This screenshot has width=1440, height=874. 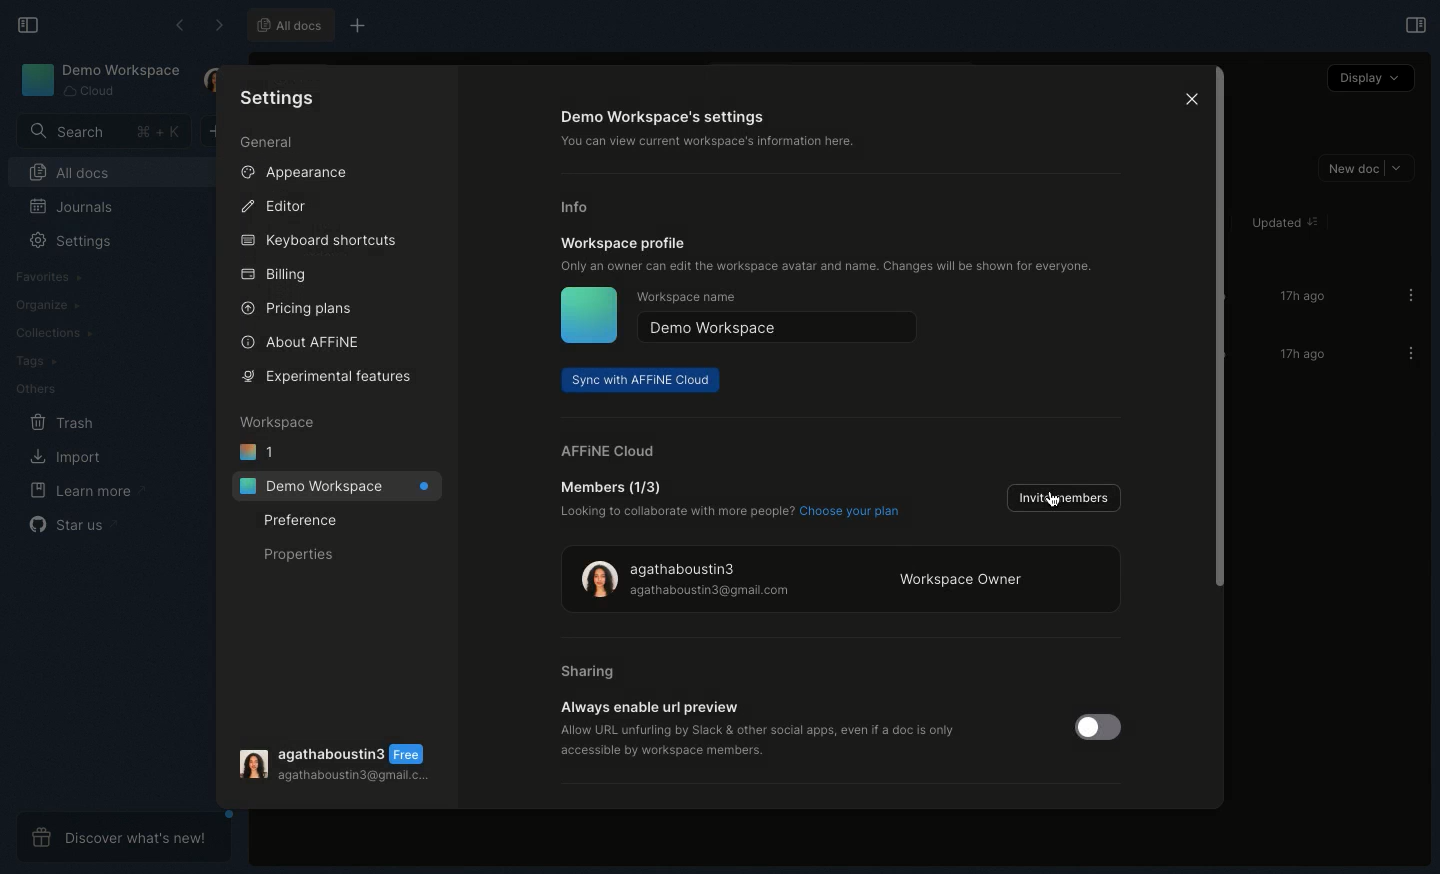 I want to click on All docs, so click(x=288, y=25).